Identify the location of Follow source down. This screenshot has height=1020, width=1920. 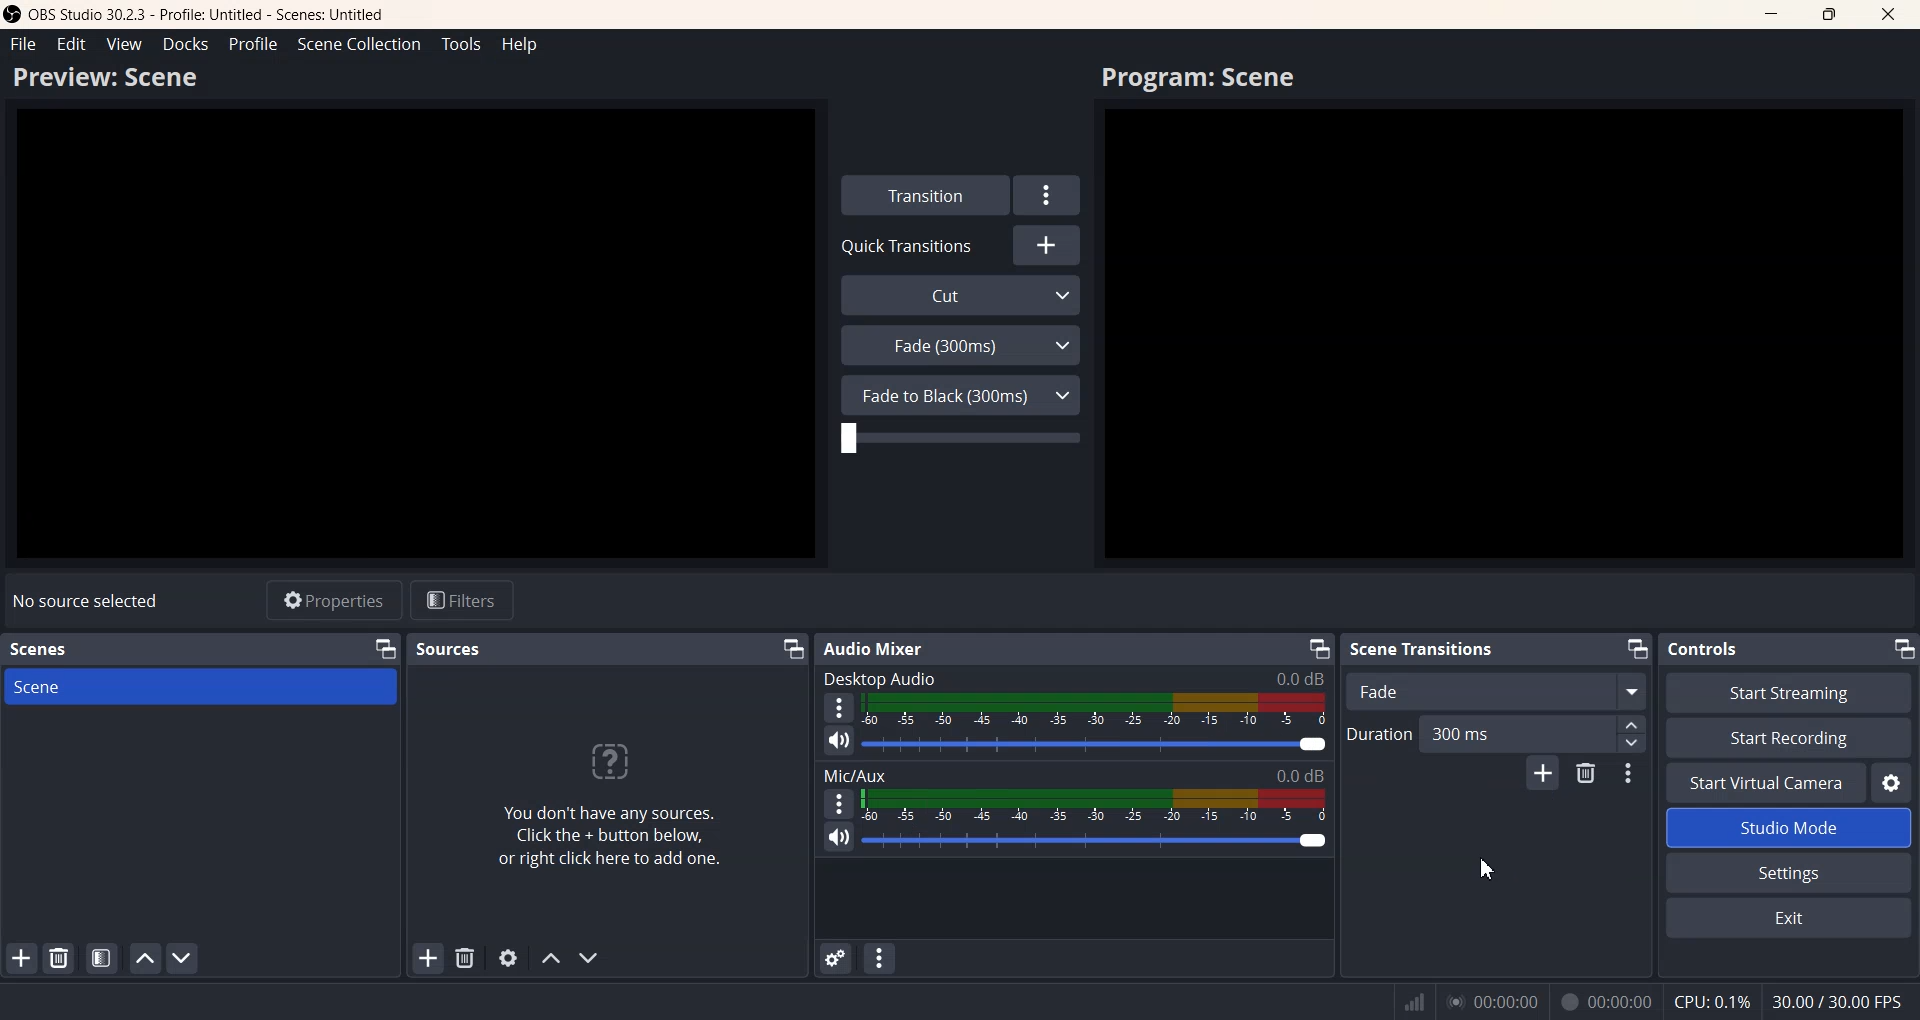
(595, 957).